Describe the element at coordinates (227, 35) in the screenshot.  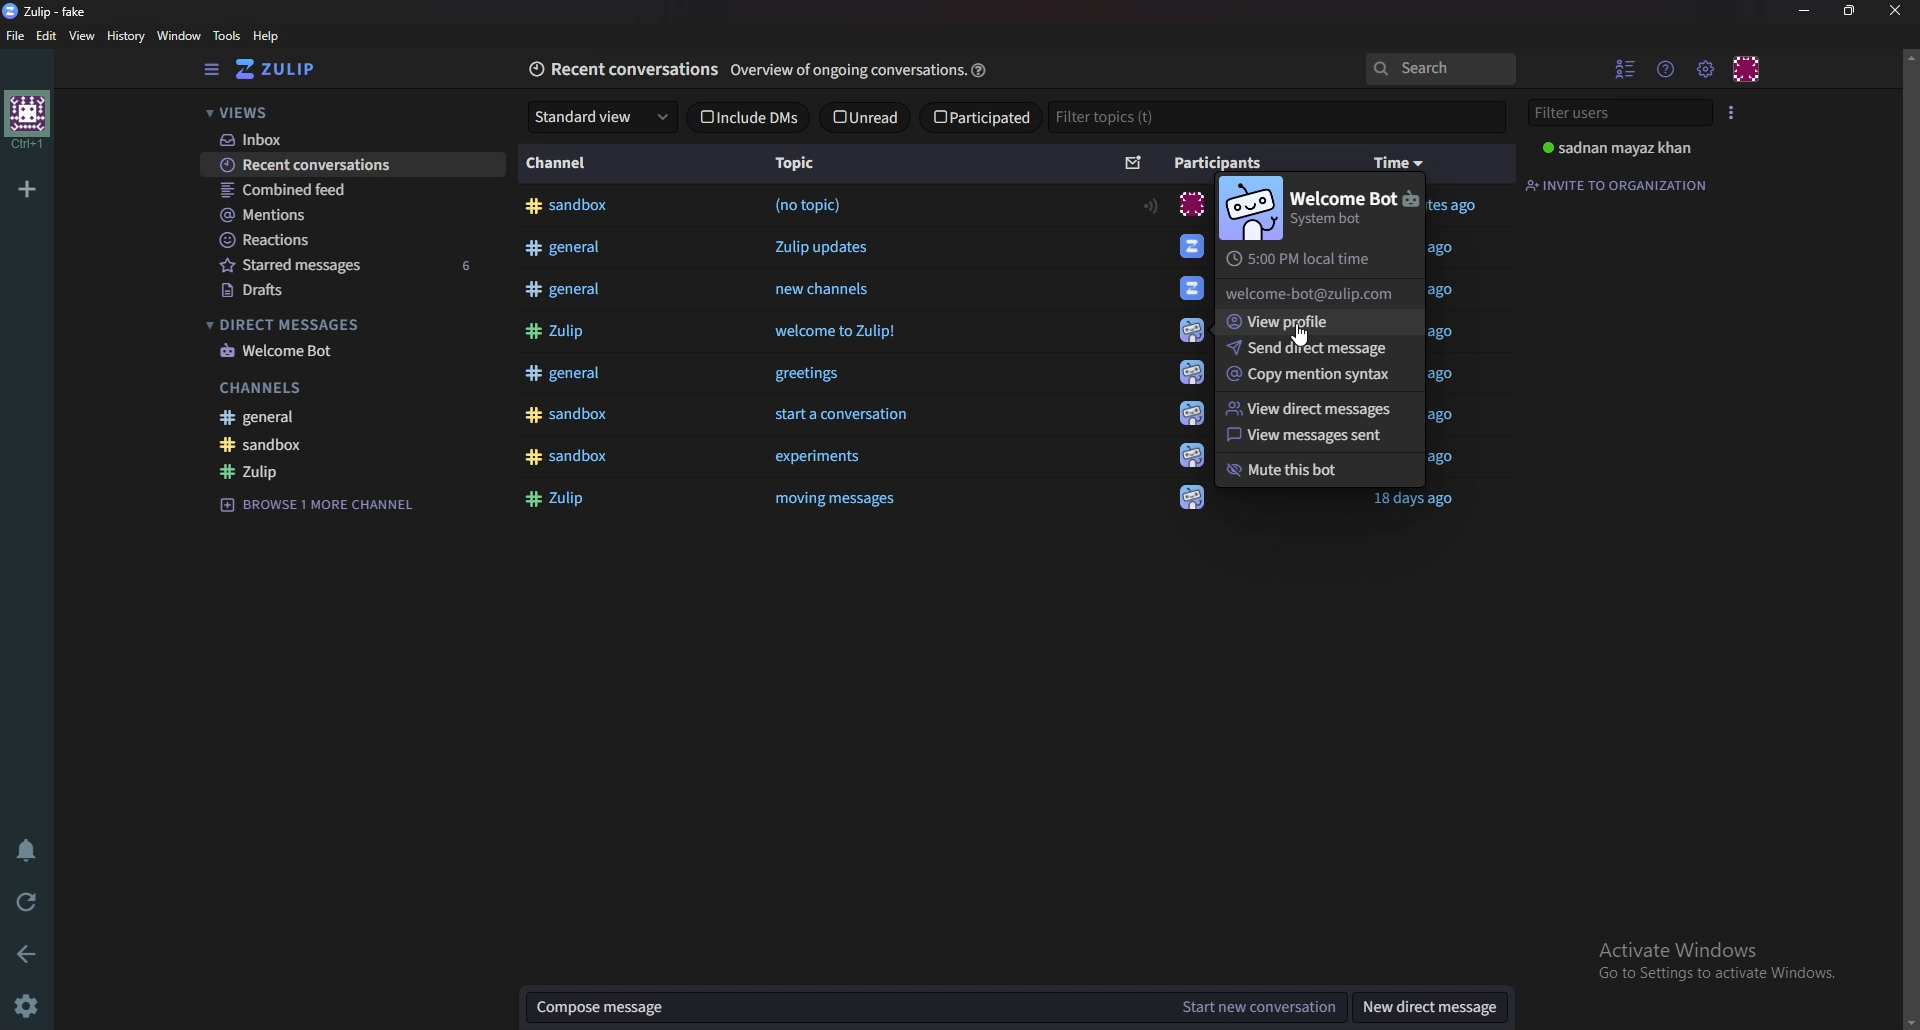
I see `Tools` at that location.